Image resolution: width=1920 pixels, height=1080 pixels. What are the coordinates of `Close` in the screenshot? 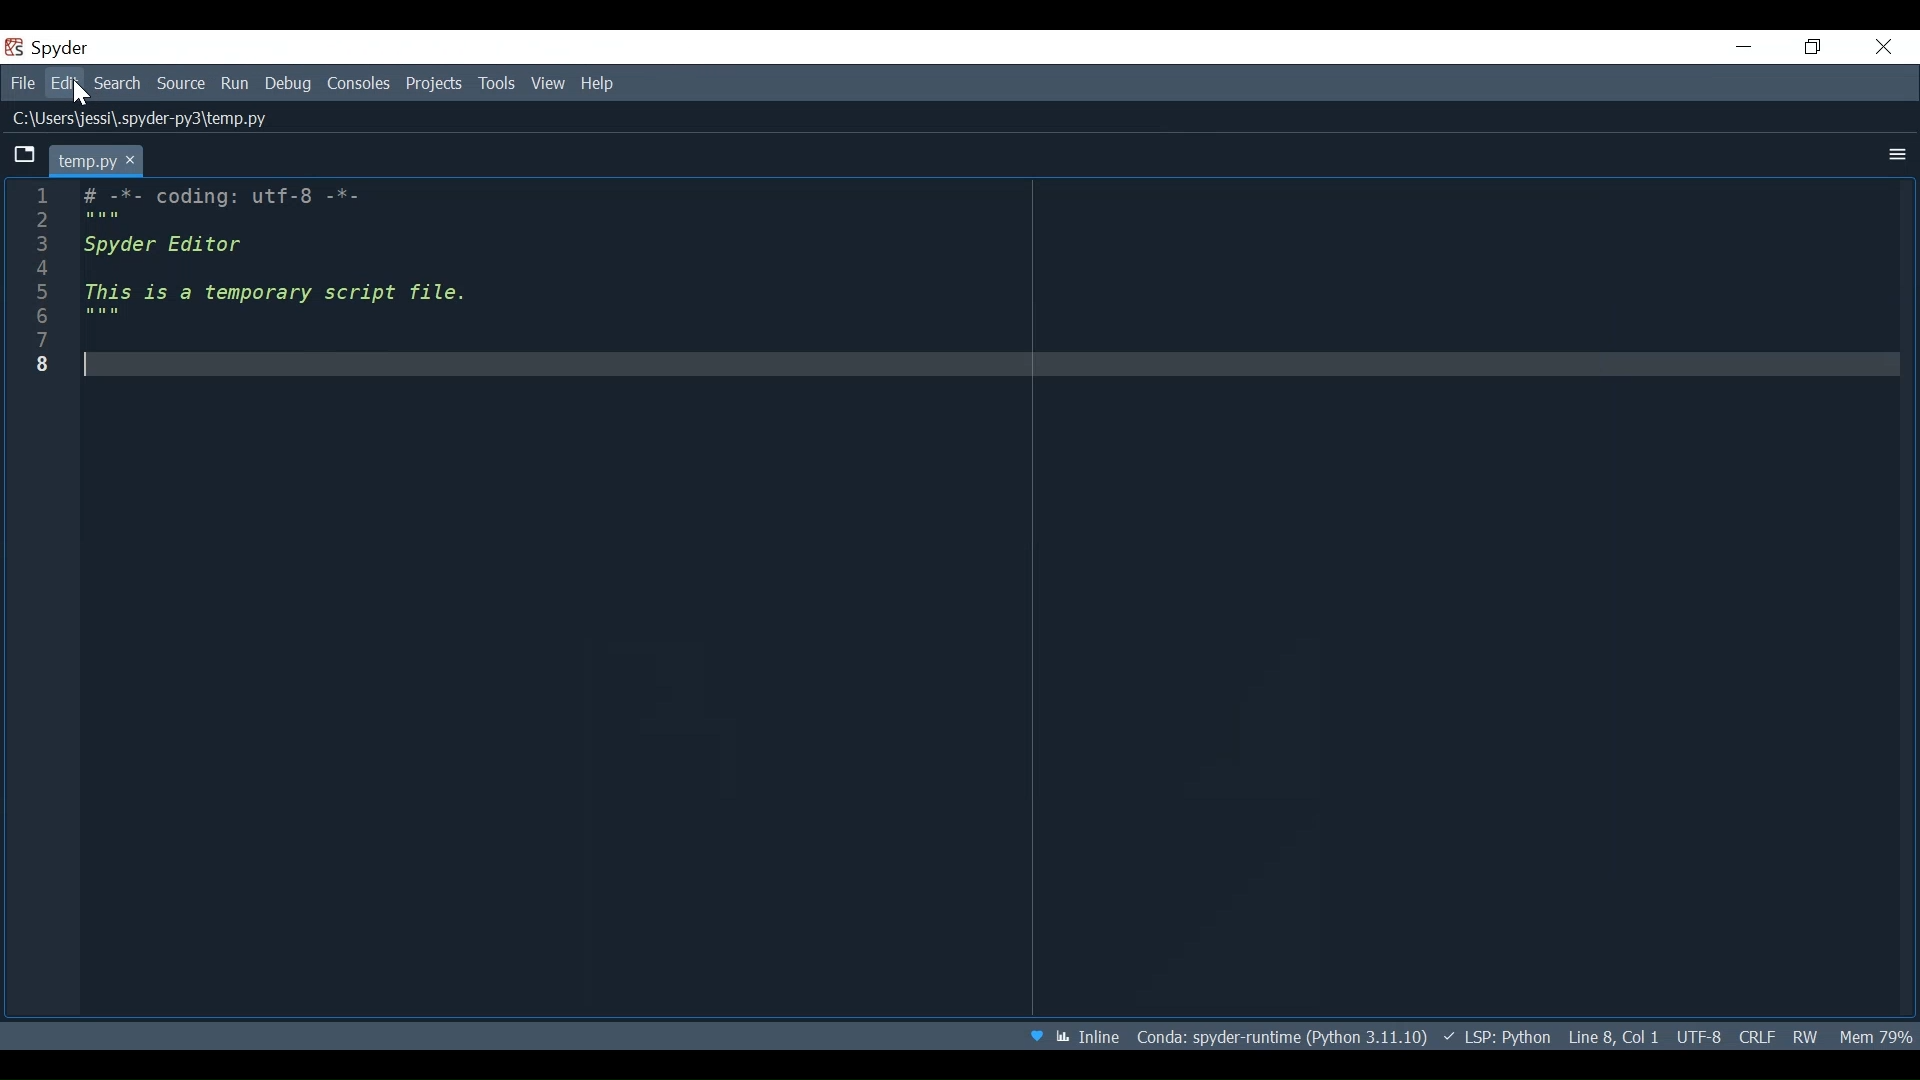 It's located at (1883, 47).